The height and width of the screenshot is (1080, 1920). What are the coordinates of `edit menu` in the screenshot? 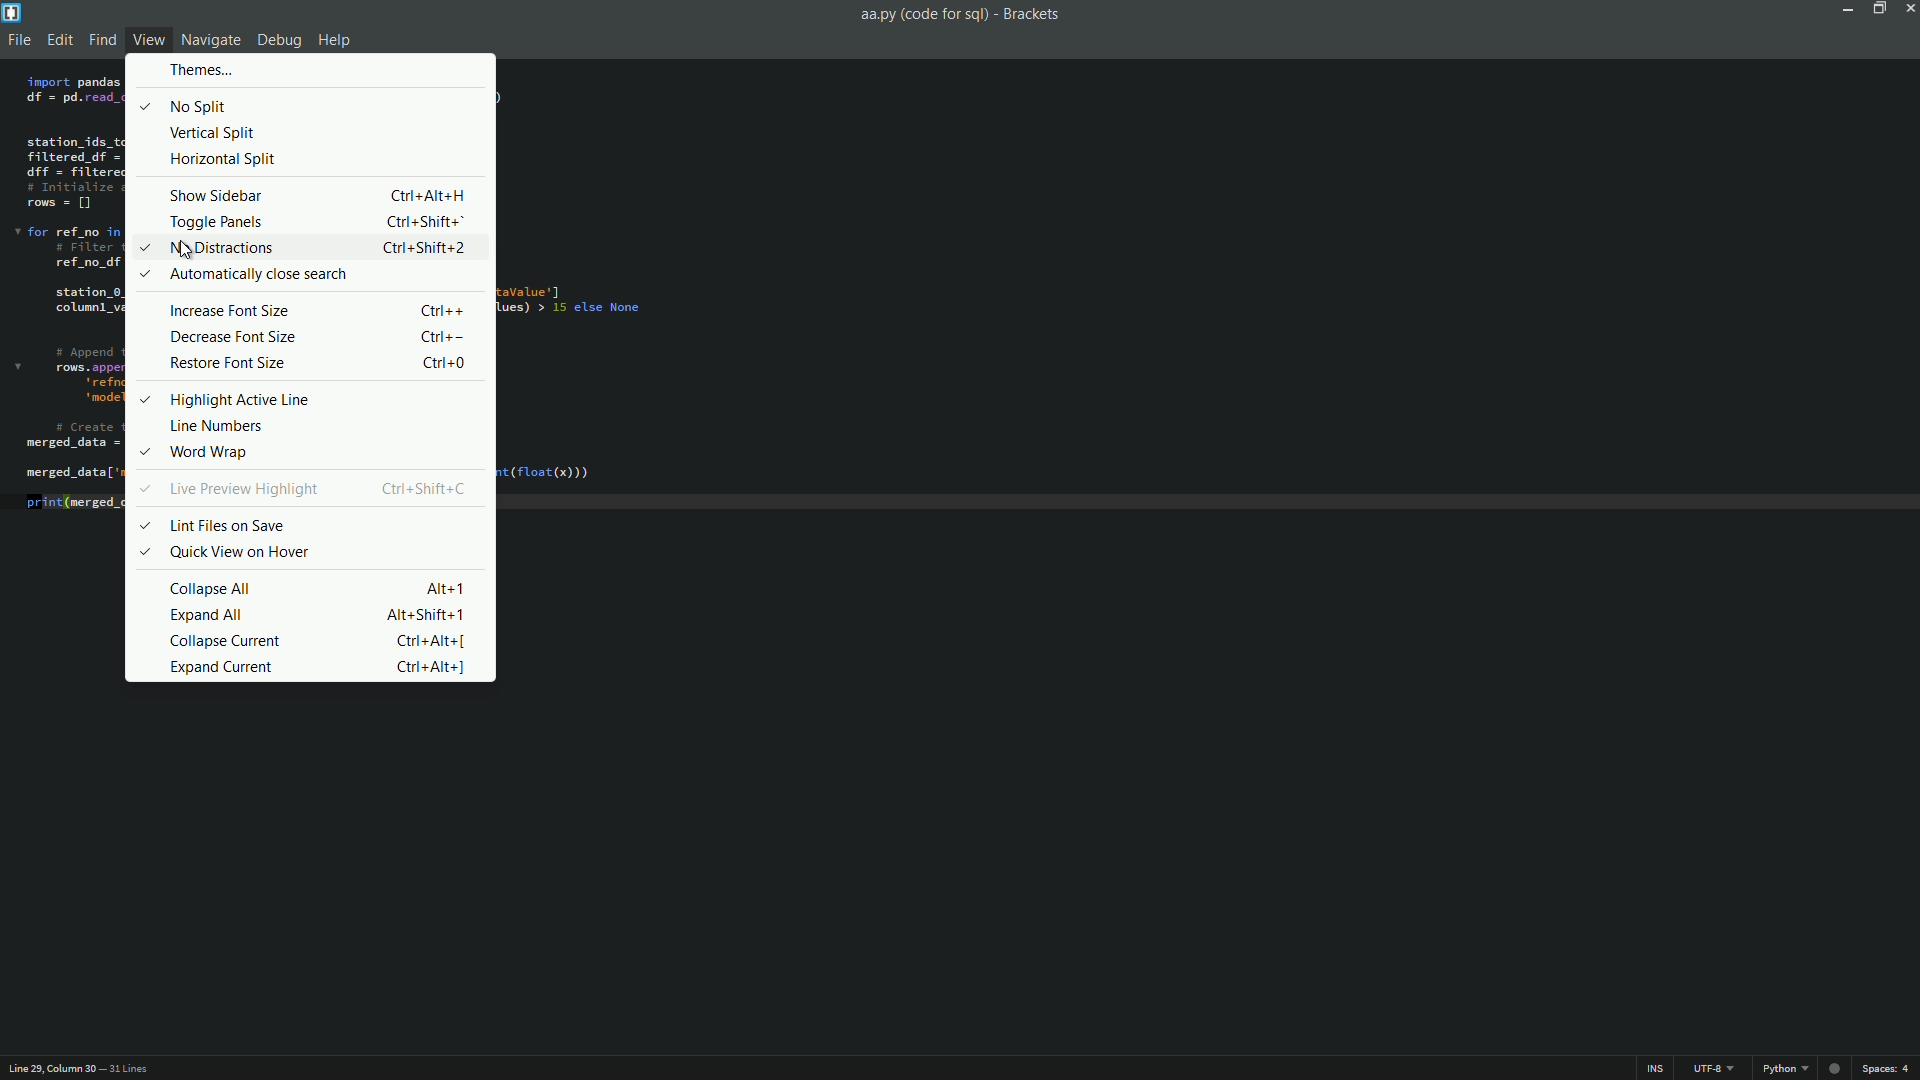 It's located at (60, 38).